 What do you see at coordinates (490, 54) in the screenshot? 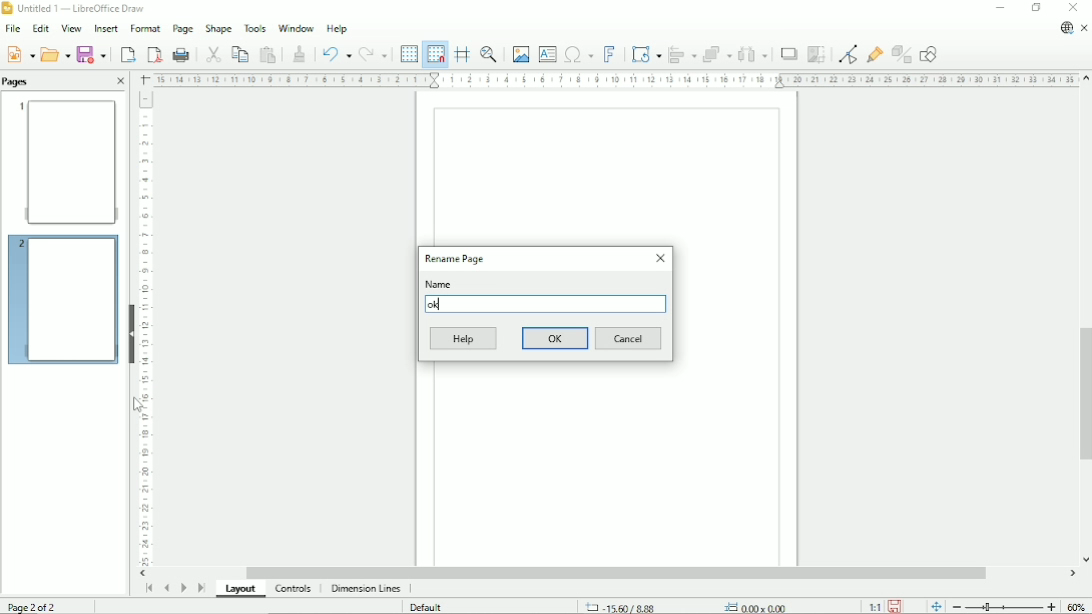
I see `Zoom & pan` at bounding box center [490, 54].